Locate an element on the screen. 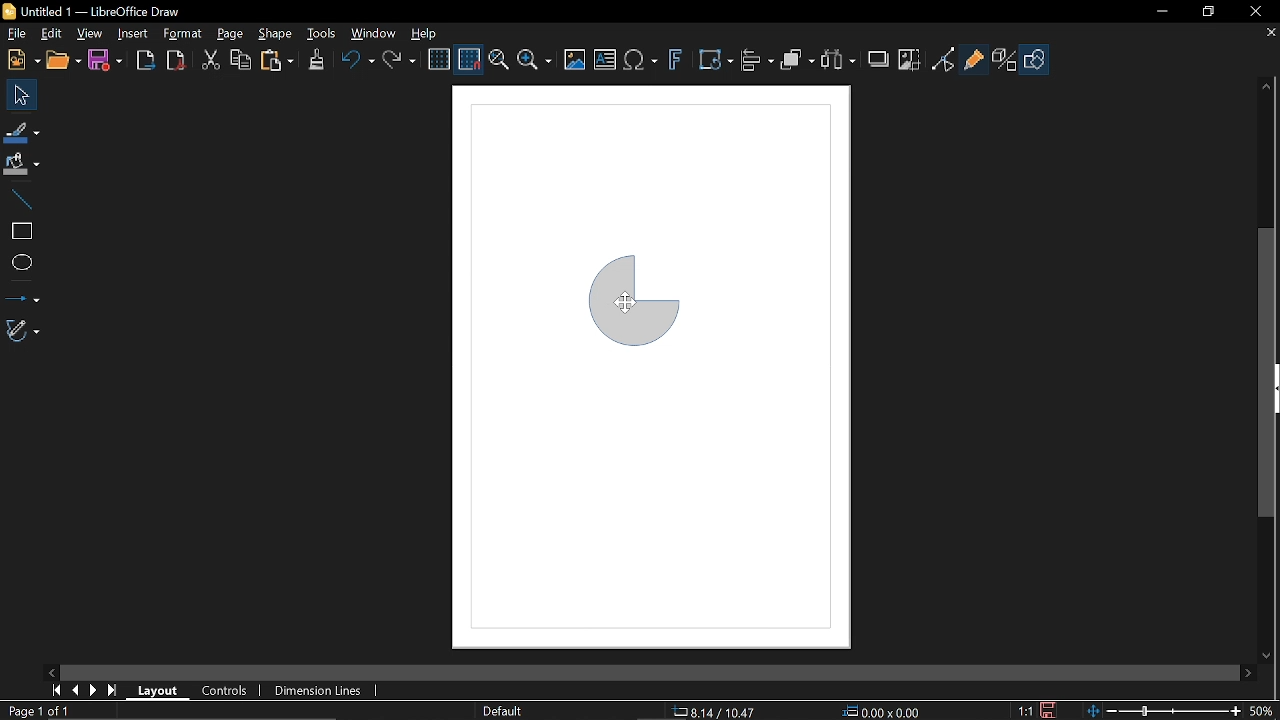  Move down is located at coordinates (1271, 656).